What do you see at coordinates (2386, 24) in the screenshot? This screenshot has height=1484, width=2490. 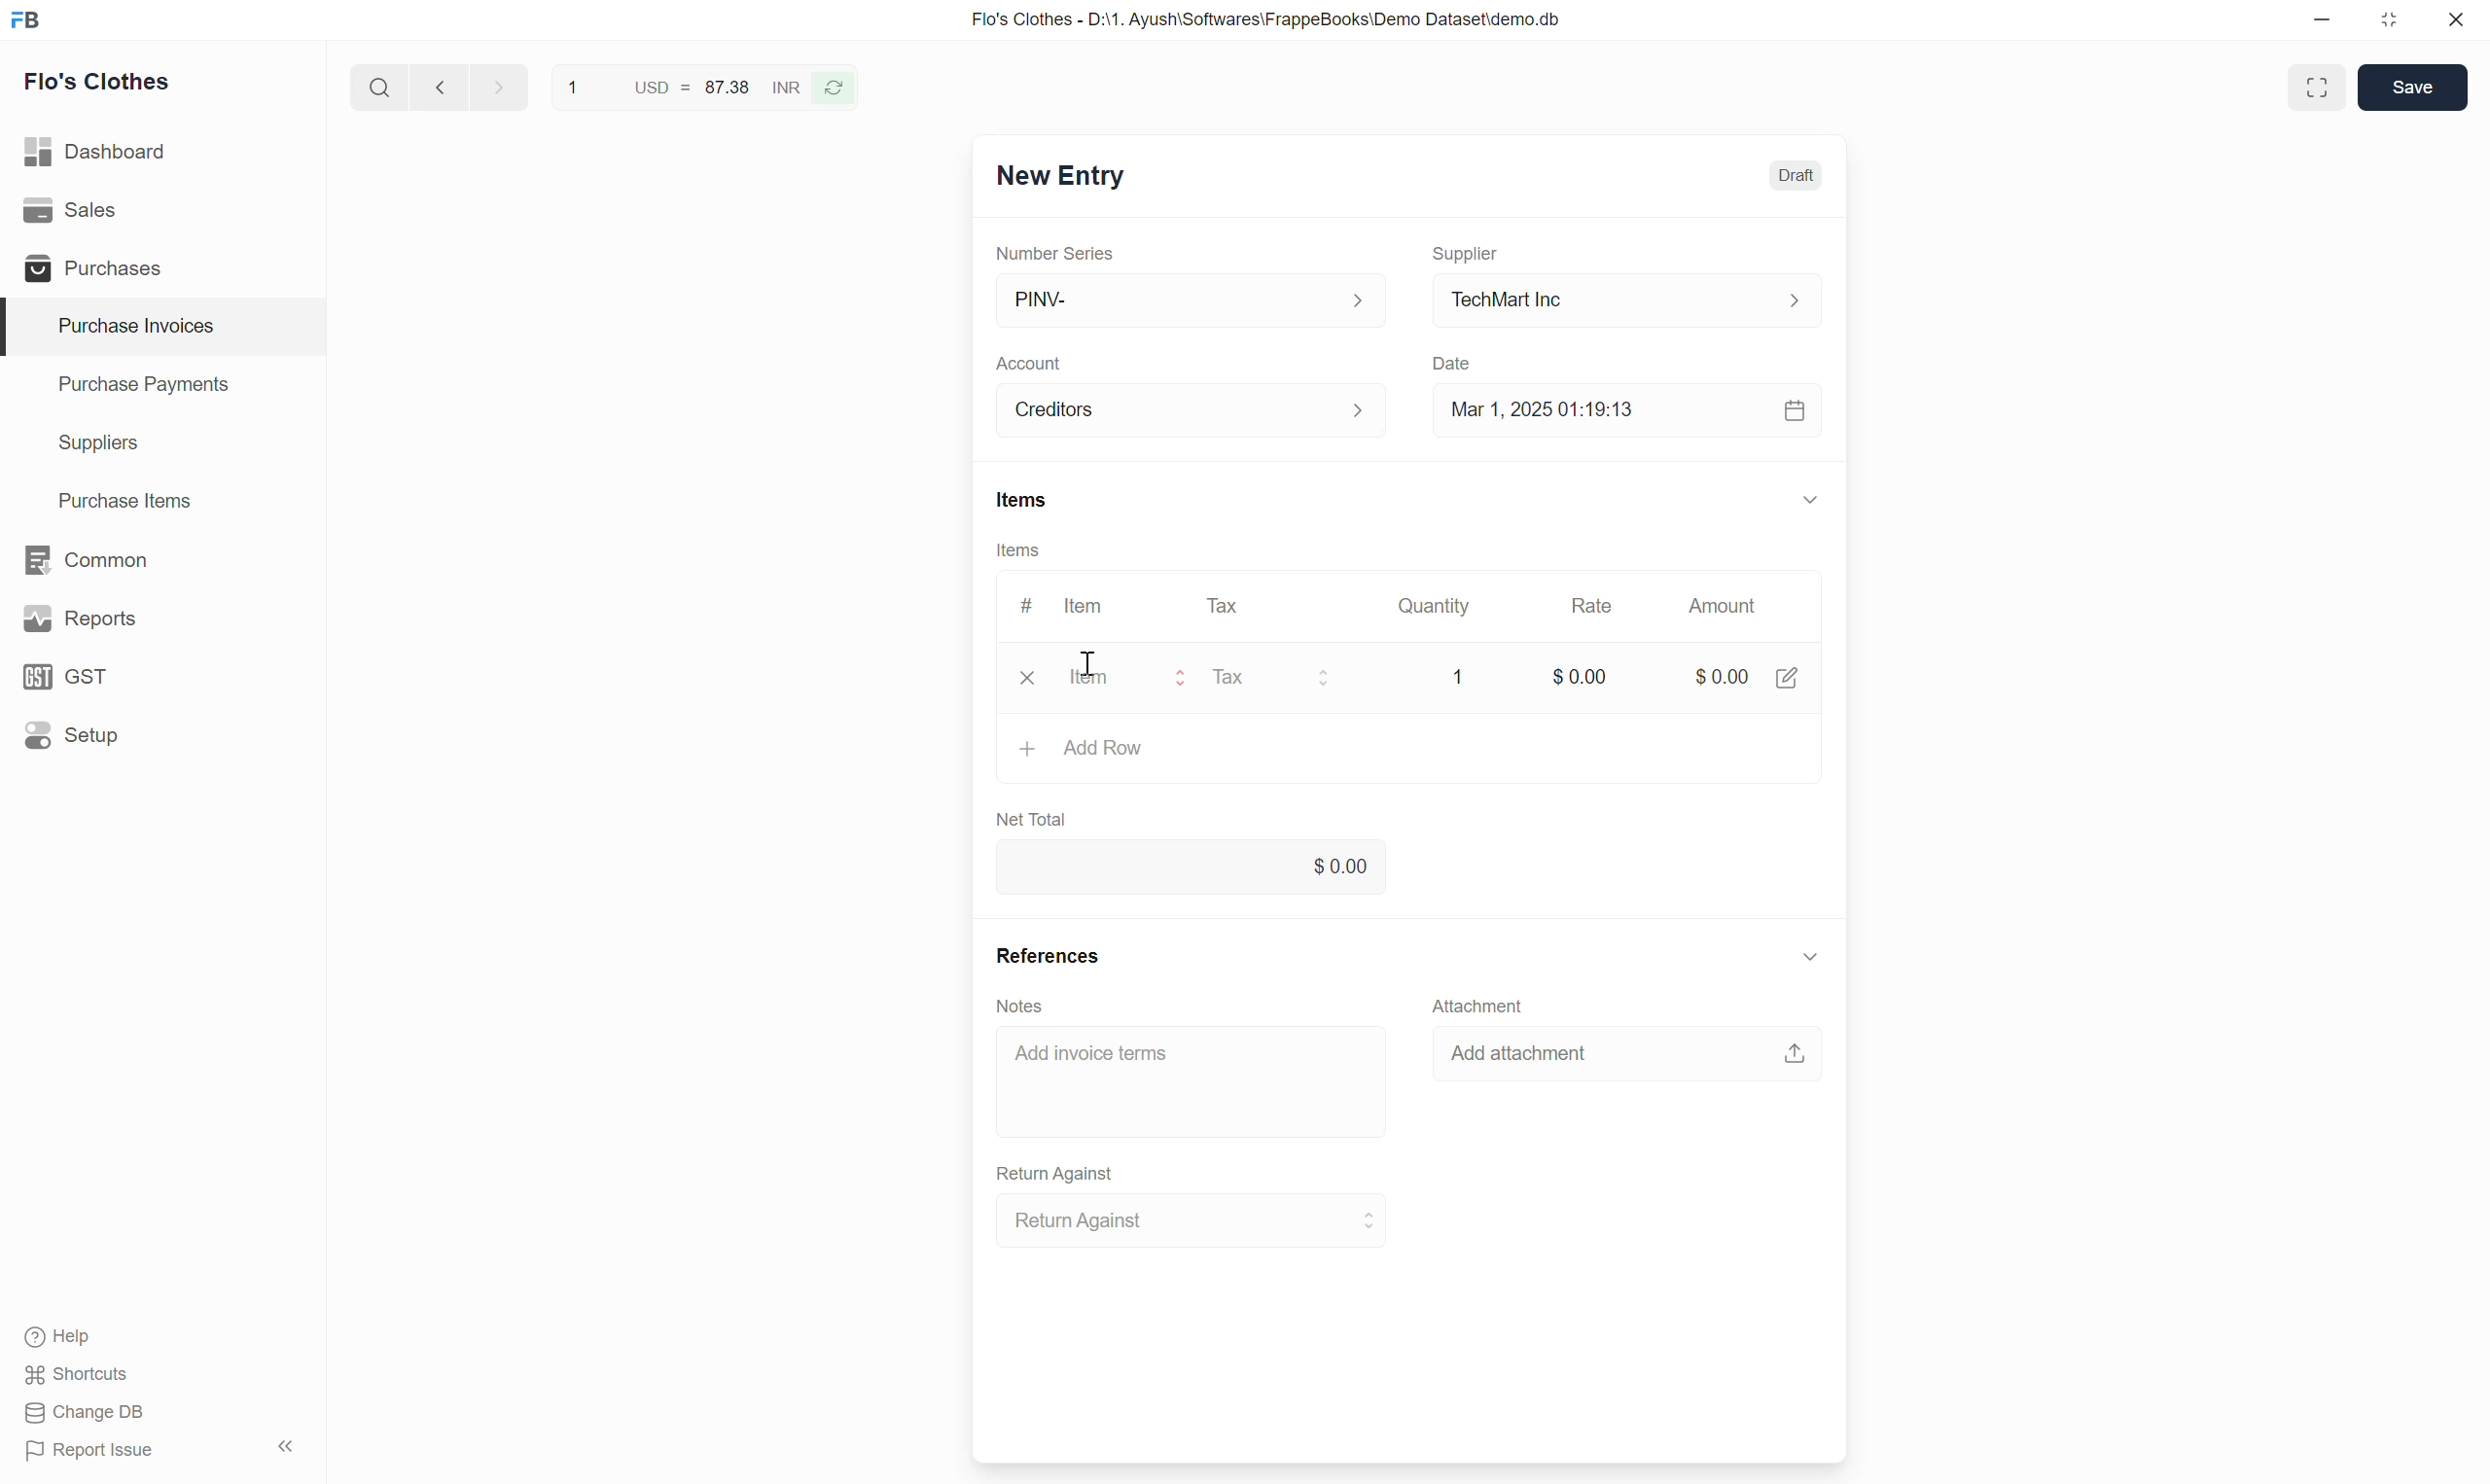 I see `restore down` at bounding box center [2386, 24].